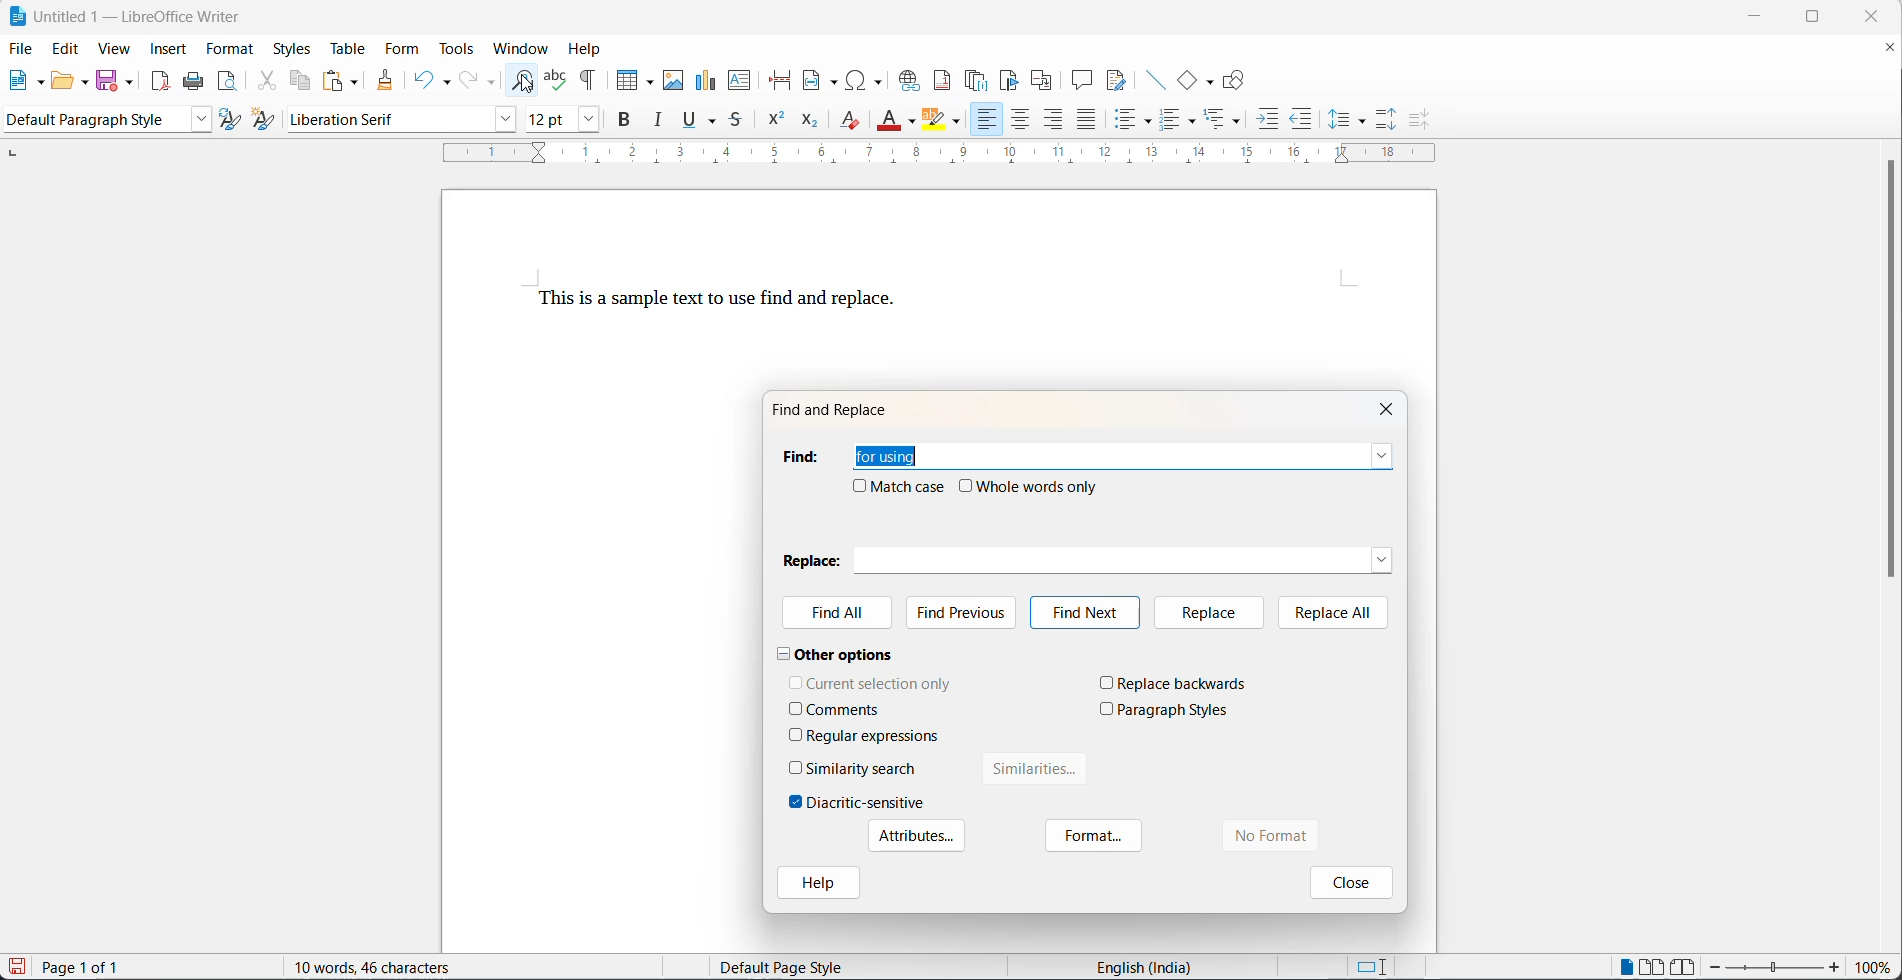 The height and width of the screenshot is (980, 1902). Describe the element at coordinates (87, 967) in the screenshot. I see `Page 1 of 1` at that location.